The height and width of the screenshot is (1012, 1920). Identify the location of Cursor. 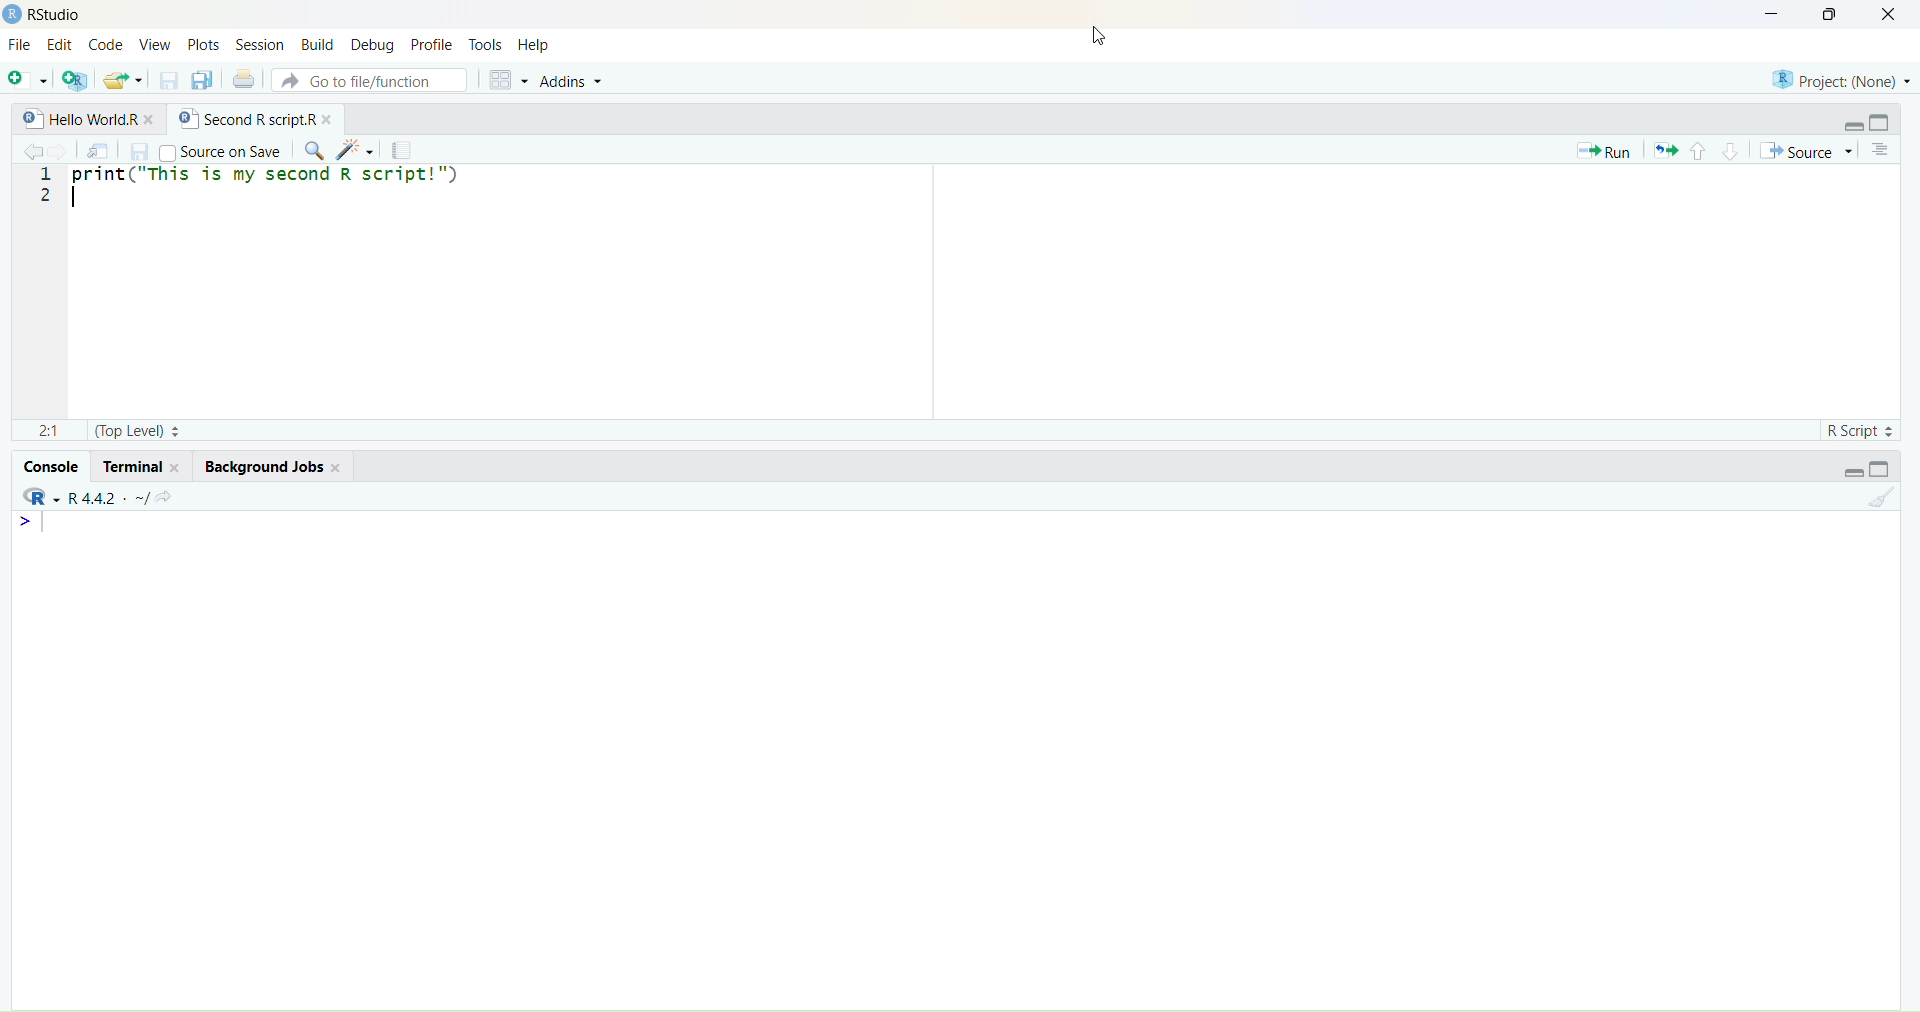
(1088, 37).